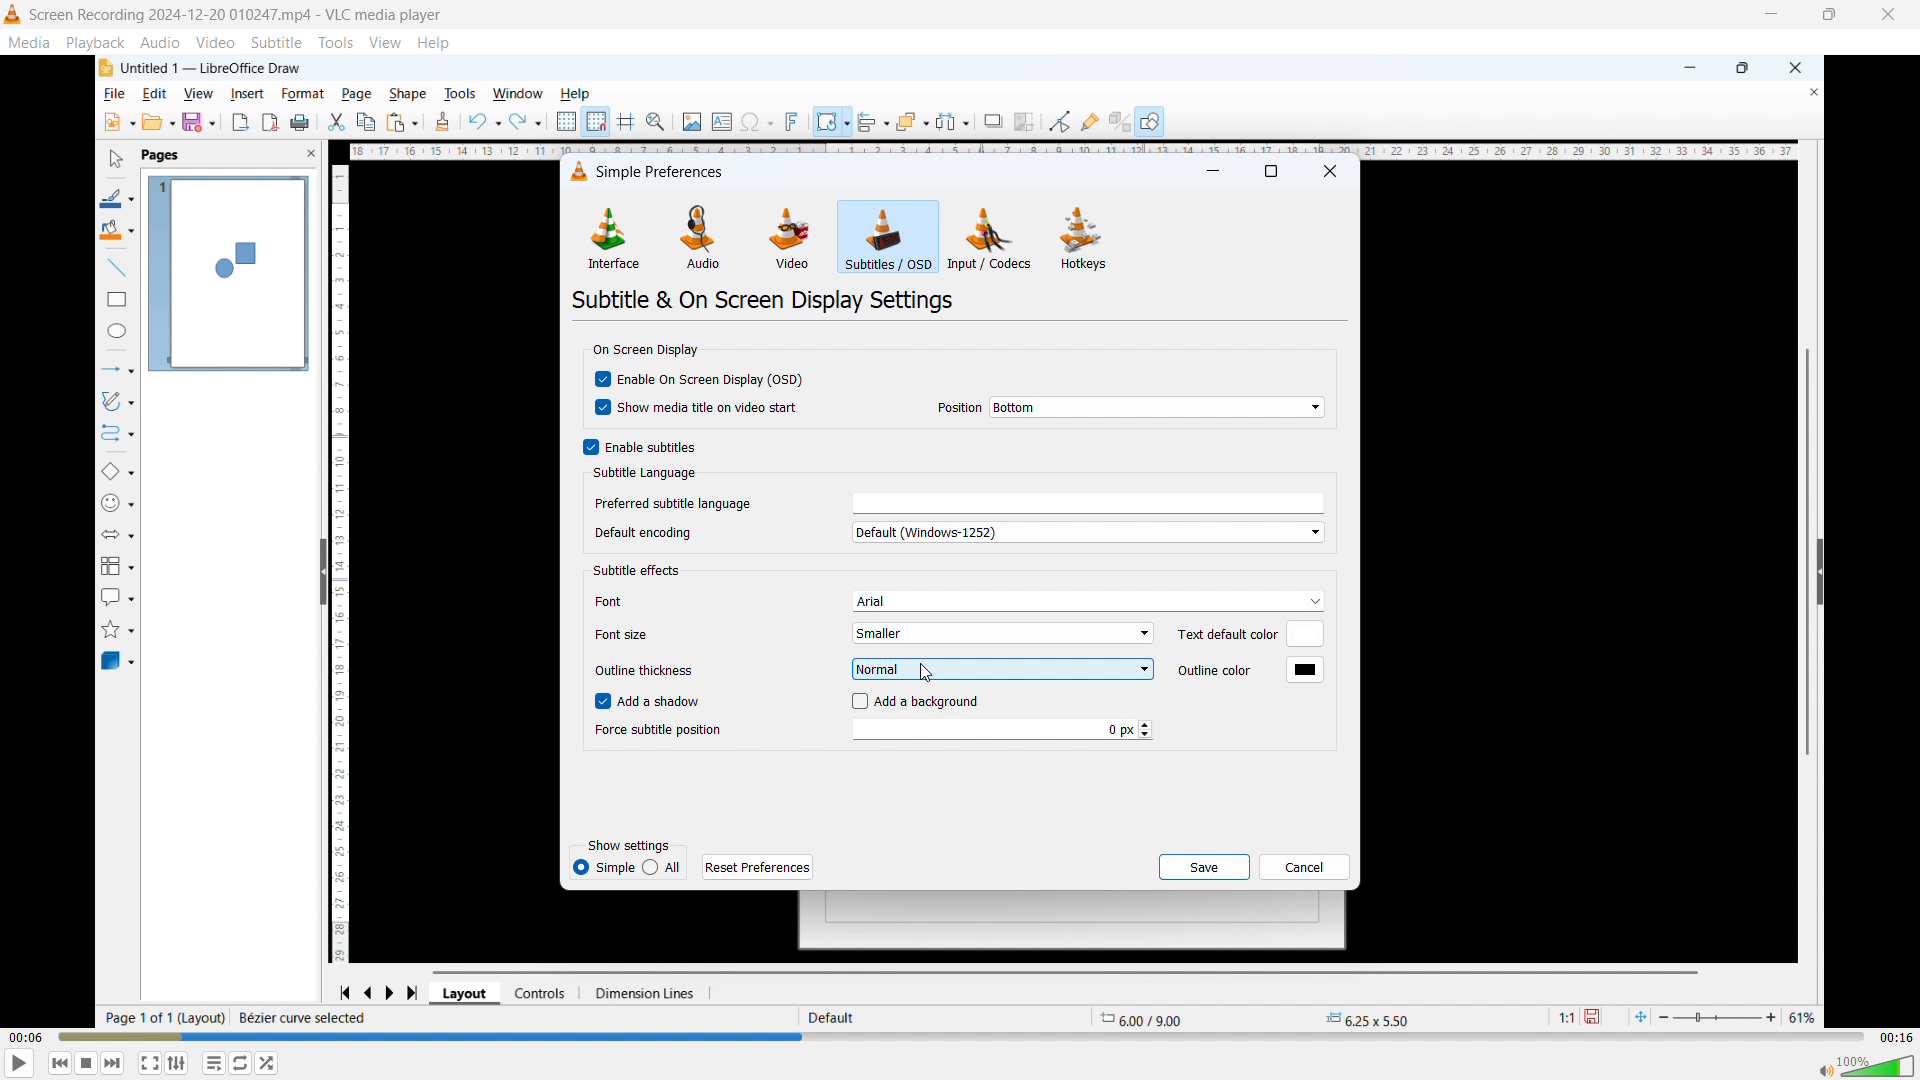 The width and height of the screenshot is (1920, 1080). Describe the element at coordinates (214, 43) in the screenshot. I see `Video ` at that location.